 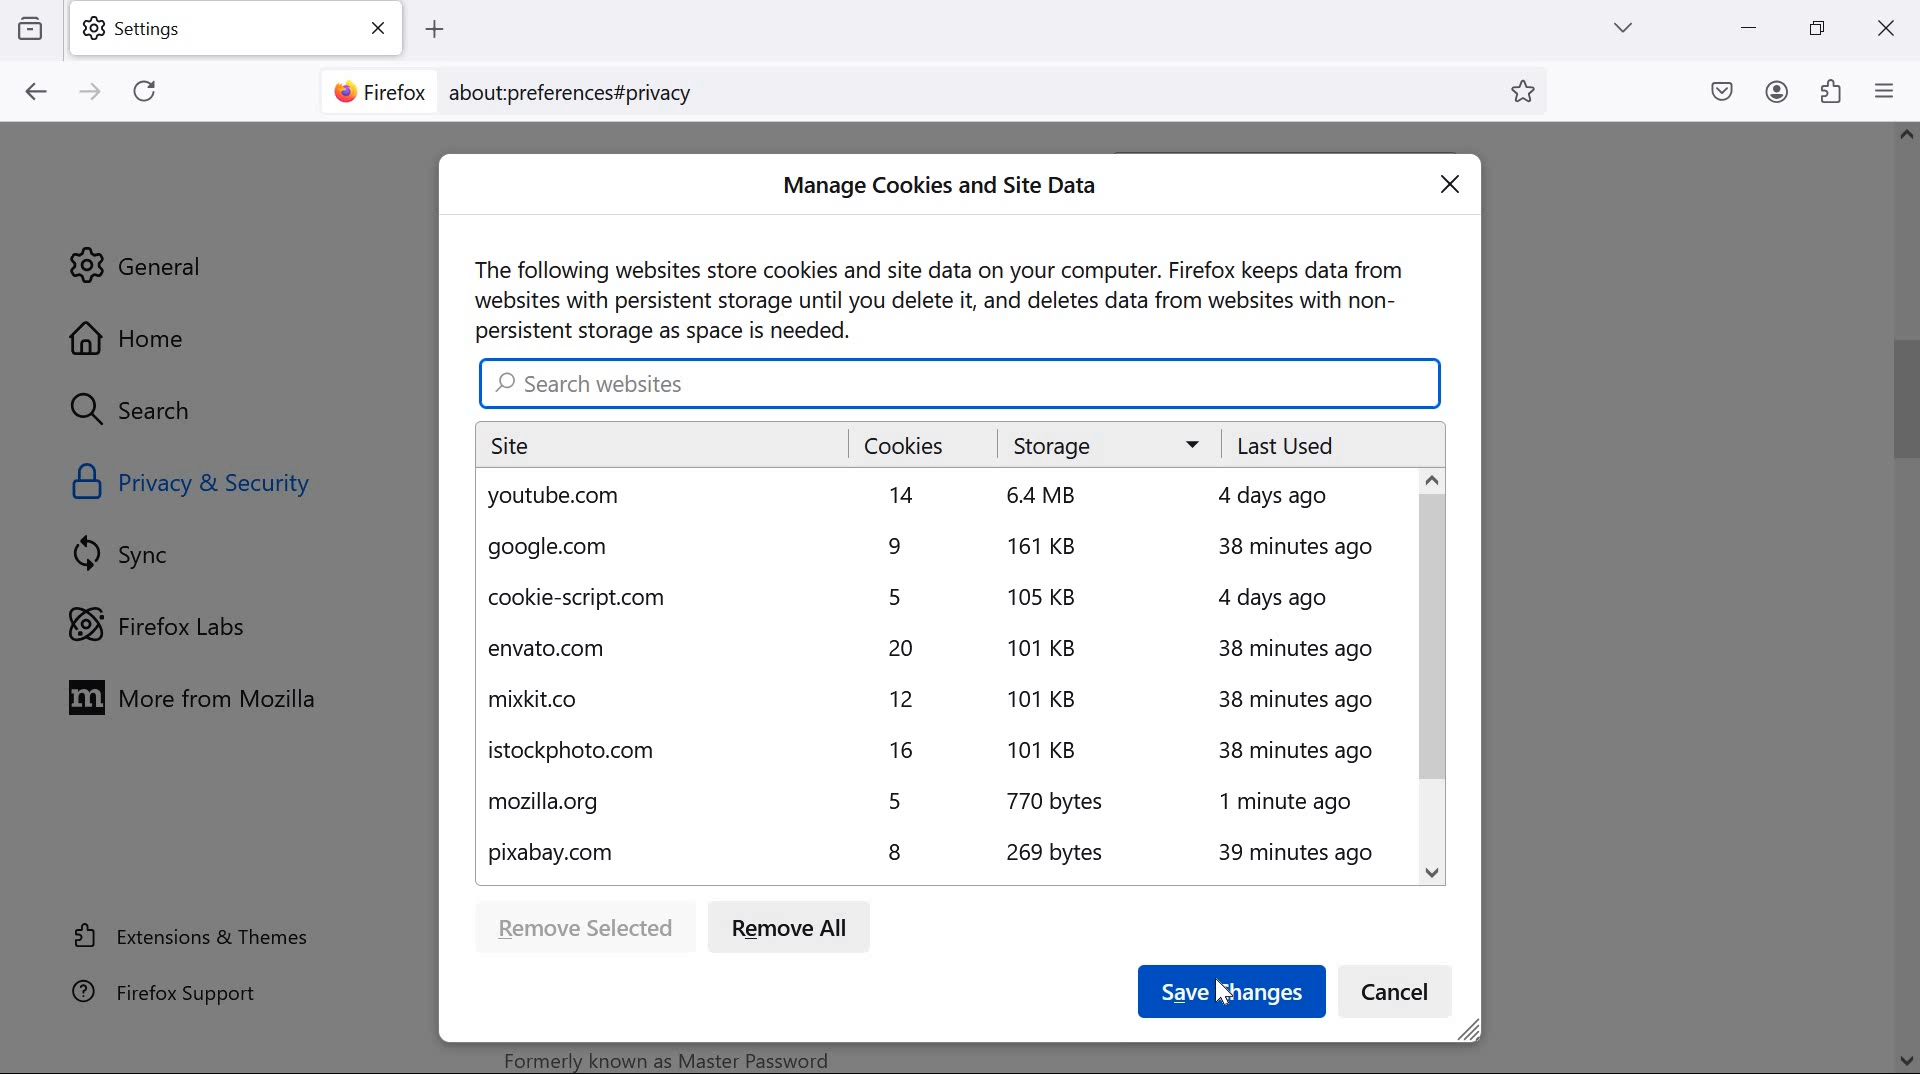 What do you see at coordinates (794, 931) in the screenshot?
I see `remove all` at bounding box center [794, 931].